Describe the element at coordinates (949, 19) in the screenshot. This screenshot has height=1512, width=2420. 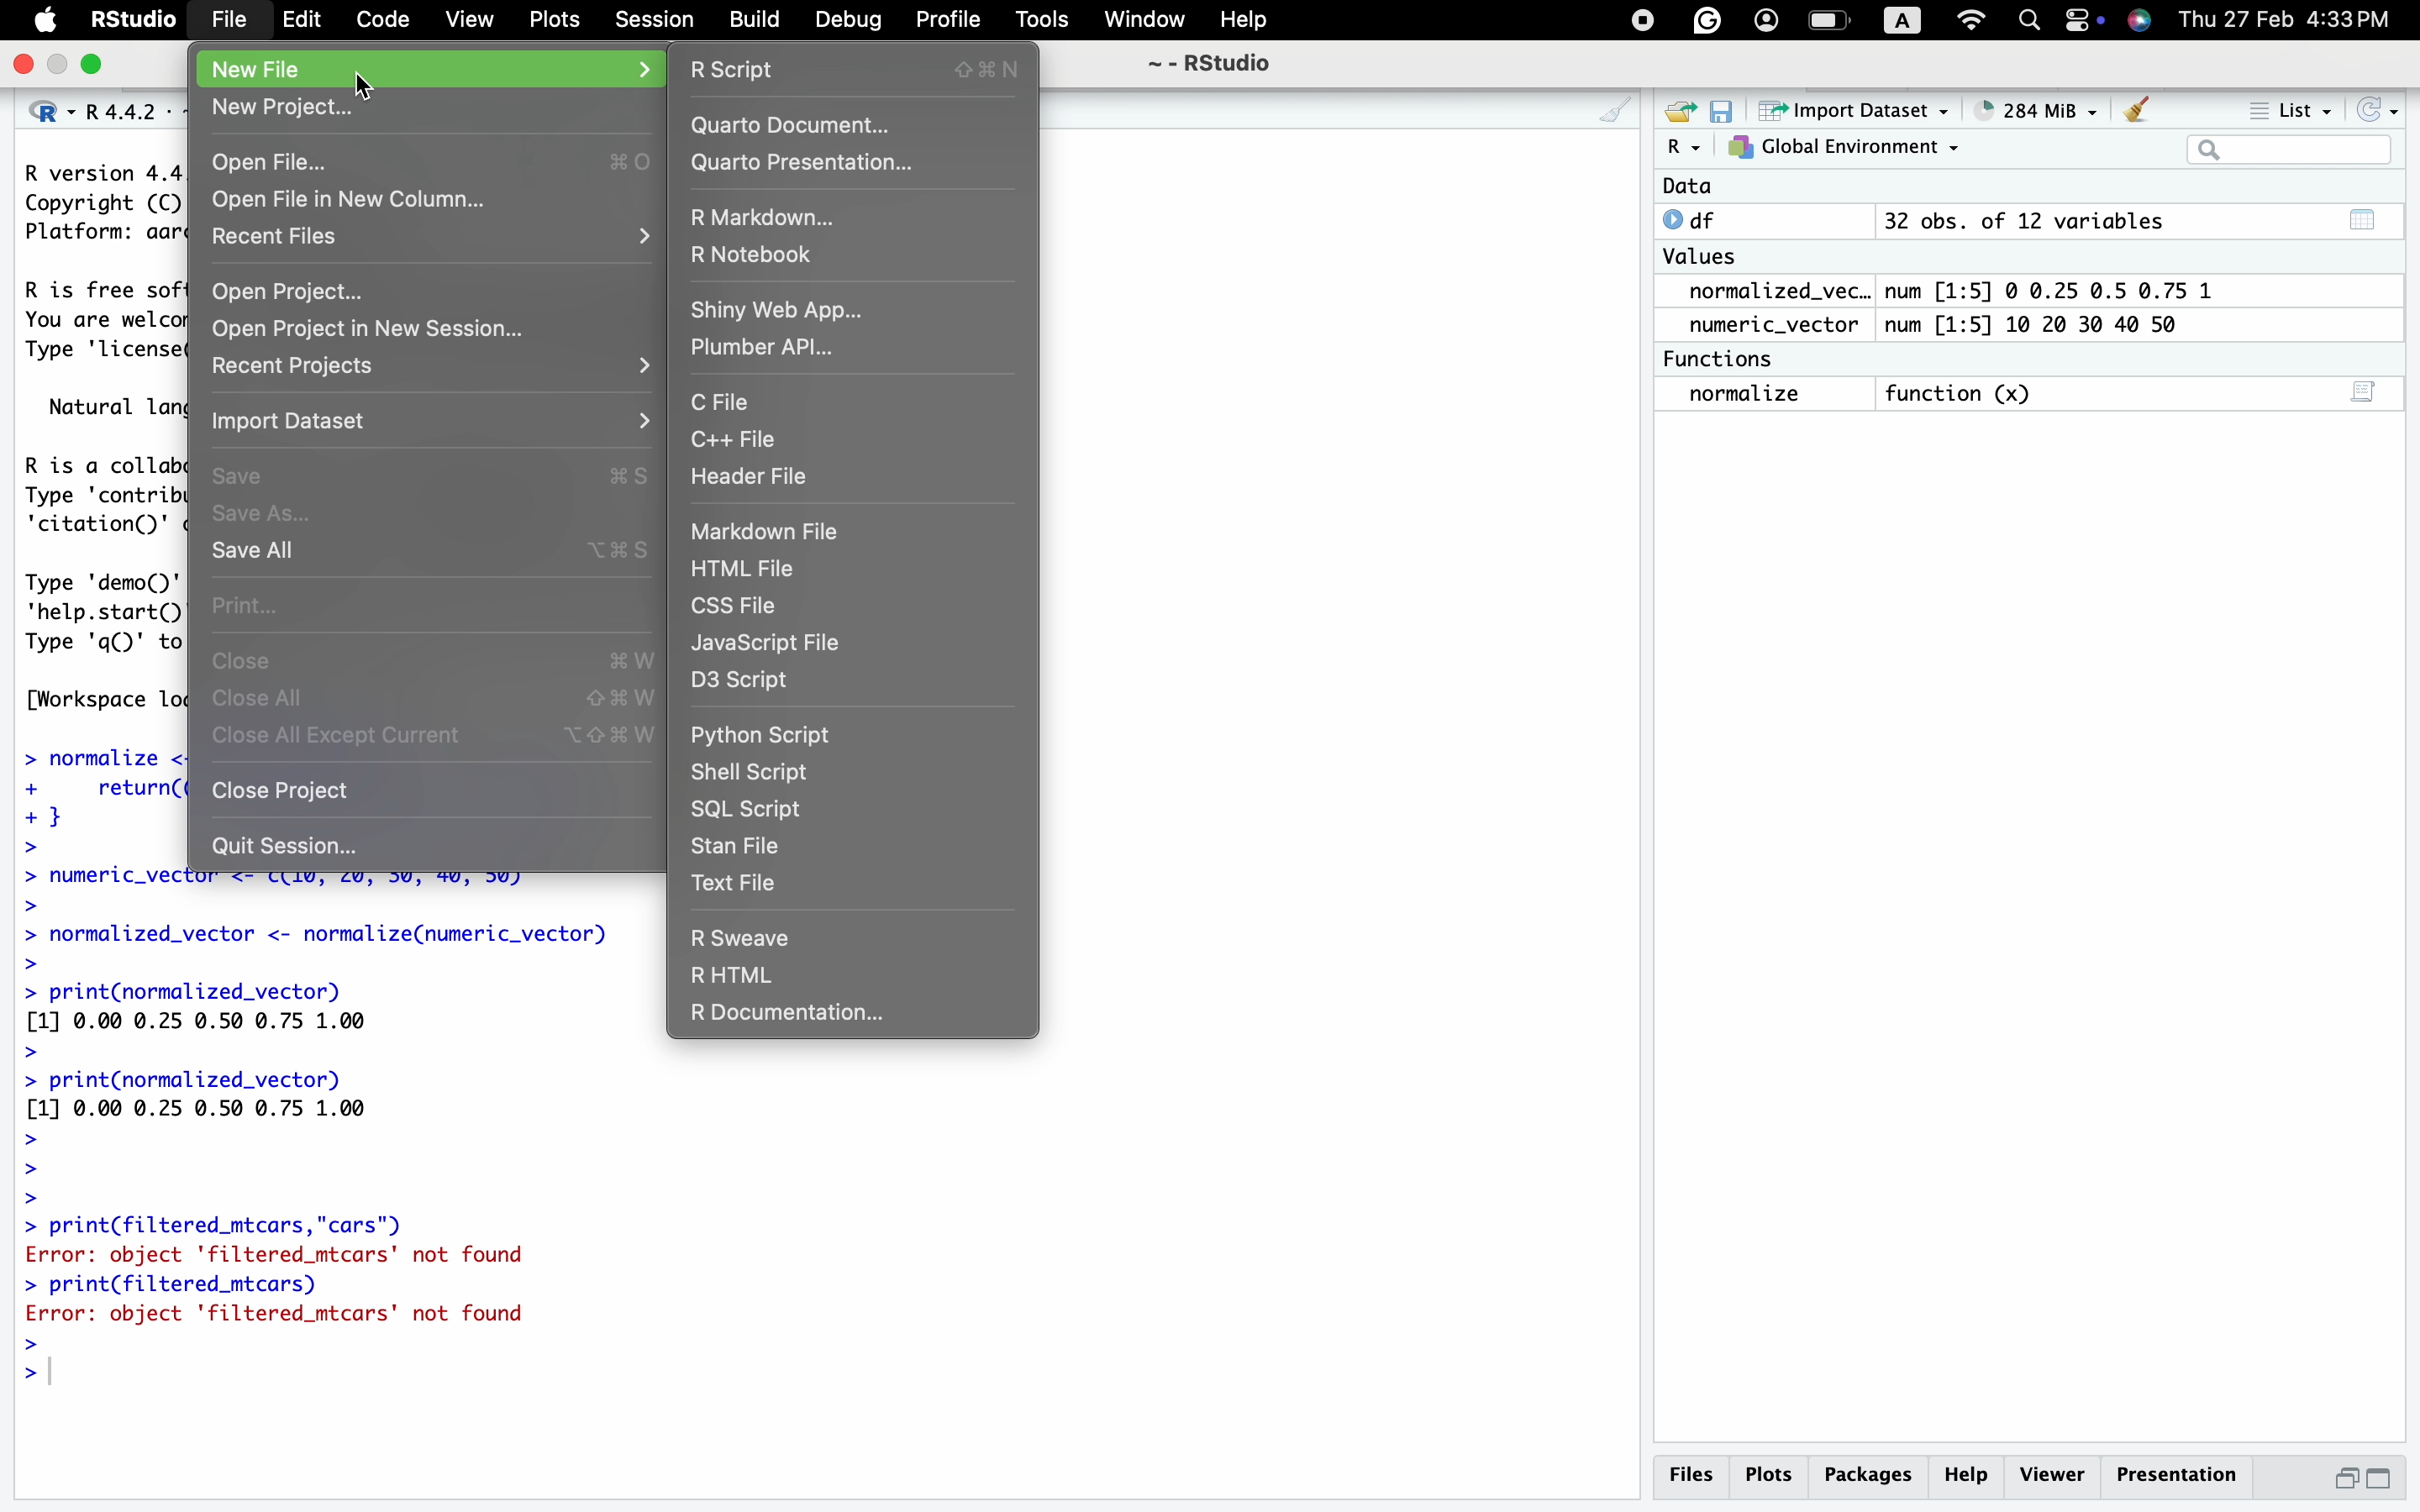
I see `Profile` at that location.